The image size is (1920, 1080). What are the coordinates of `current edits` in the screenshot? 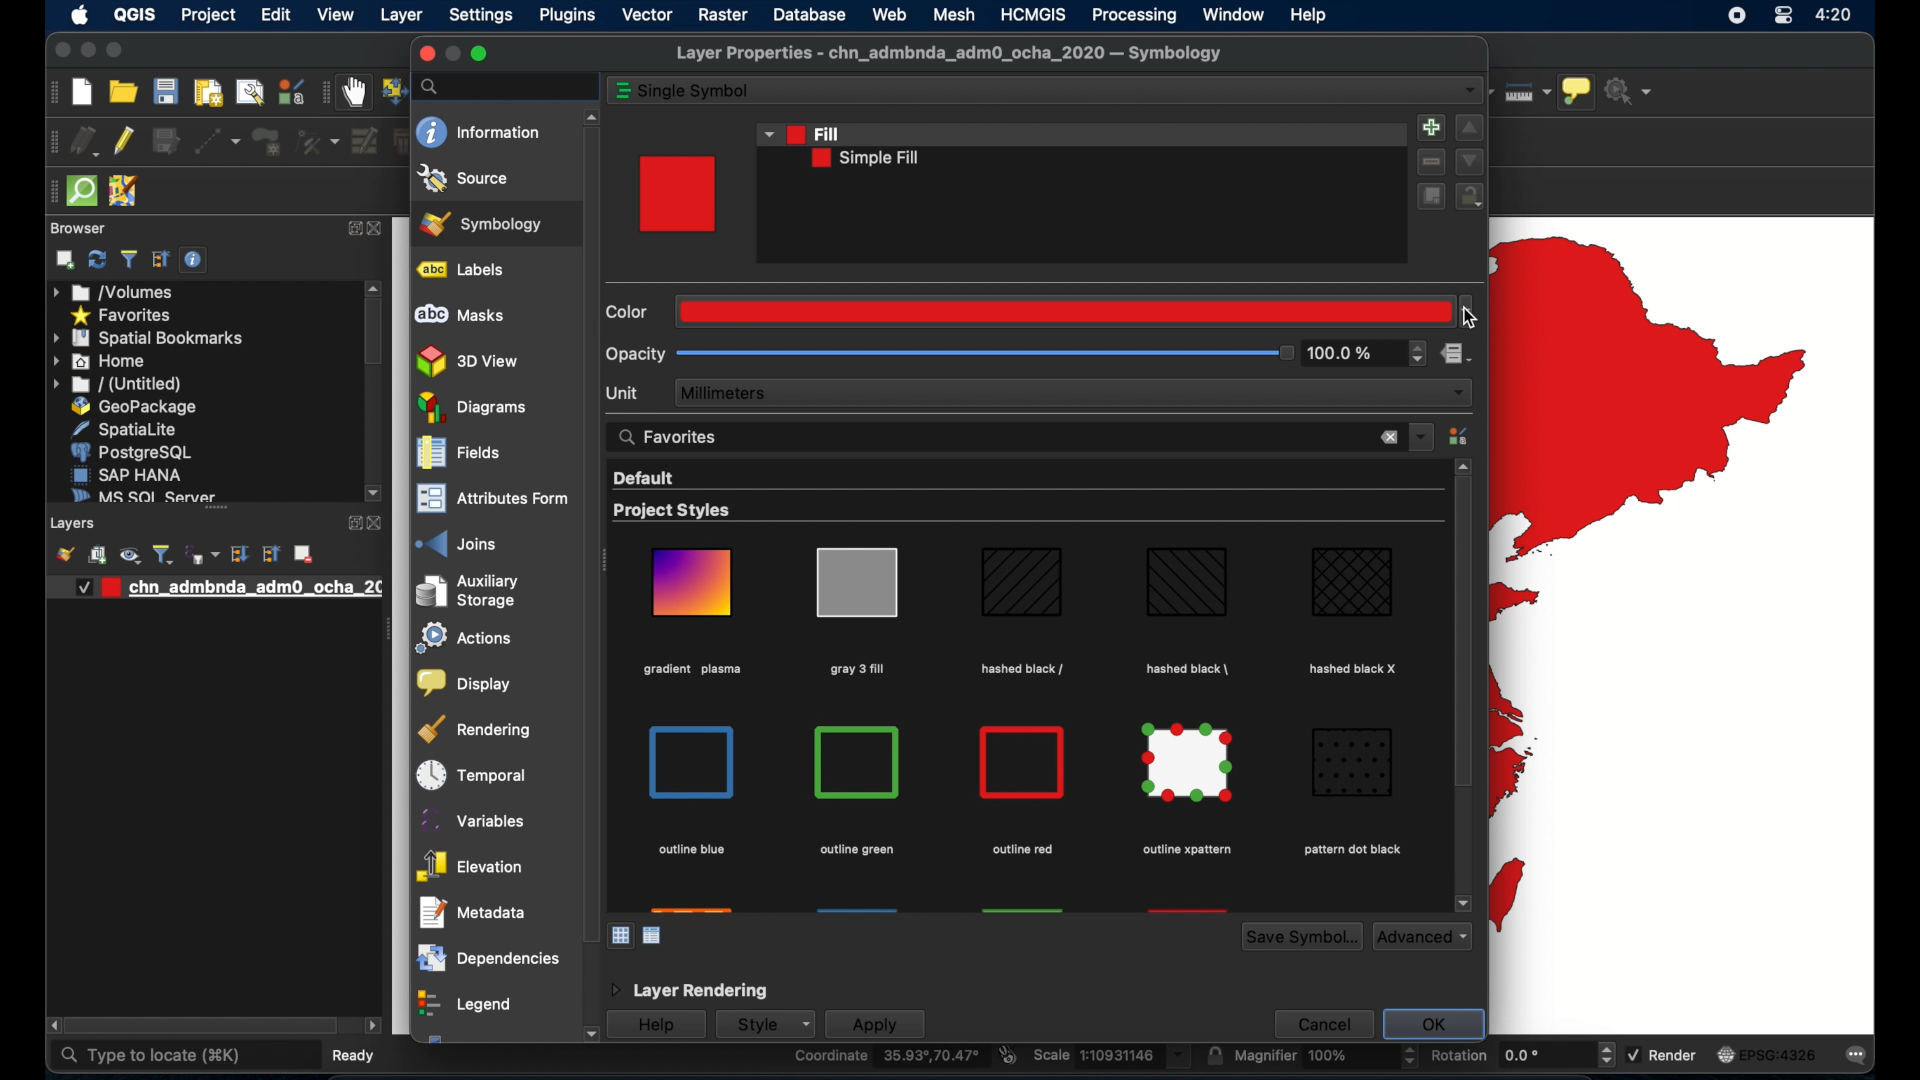 It's located at (85, 142).